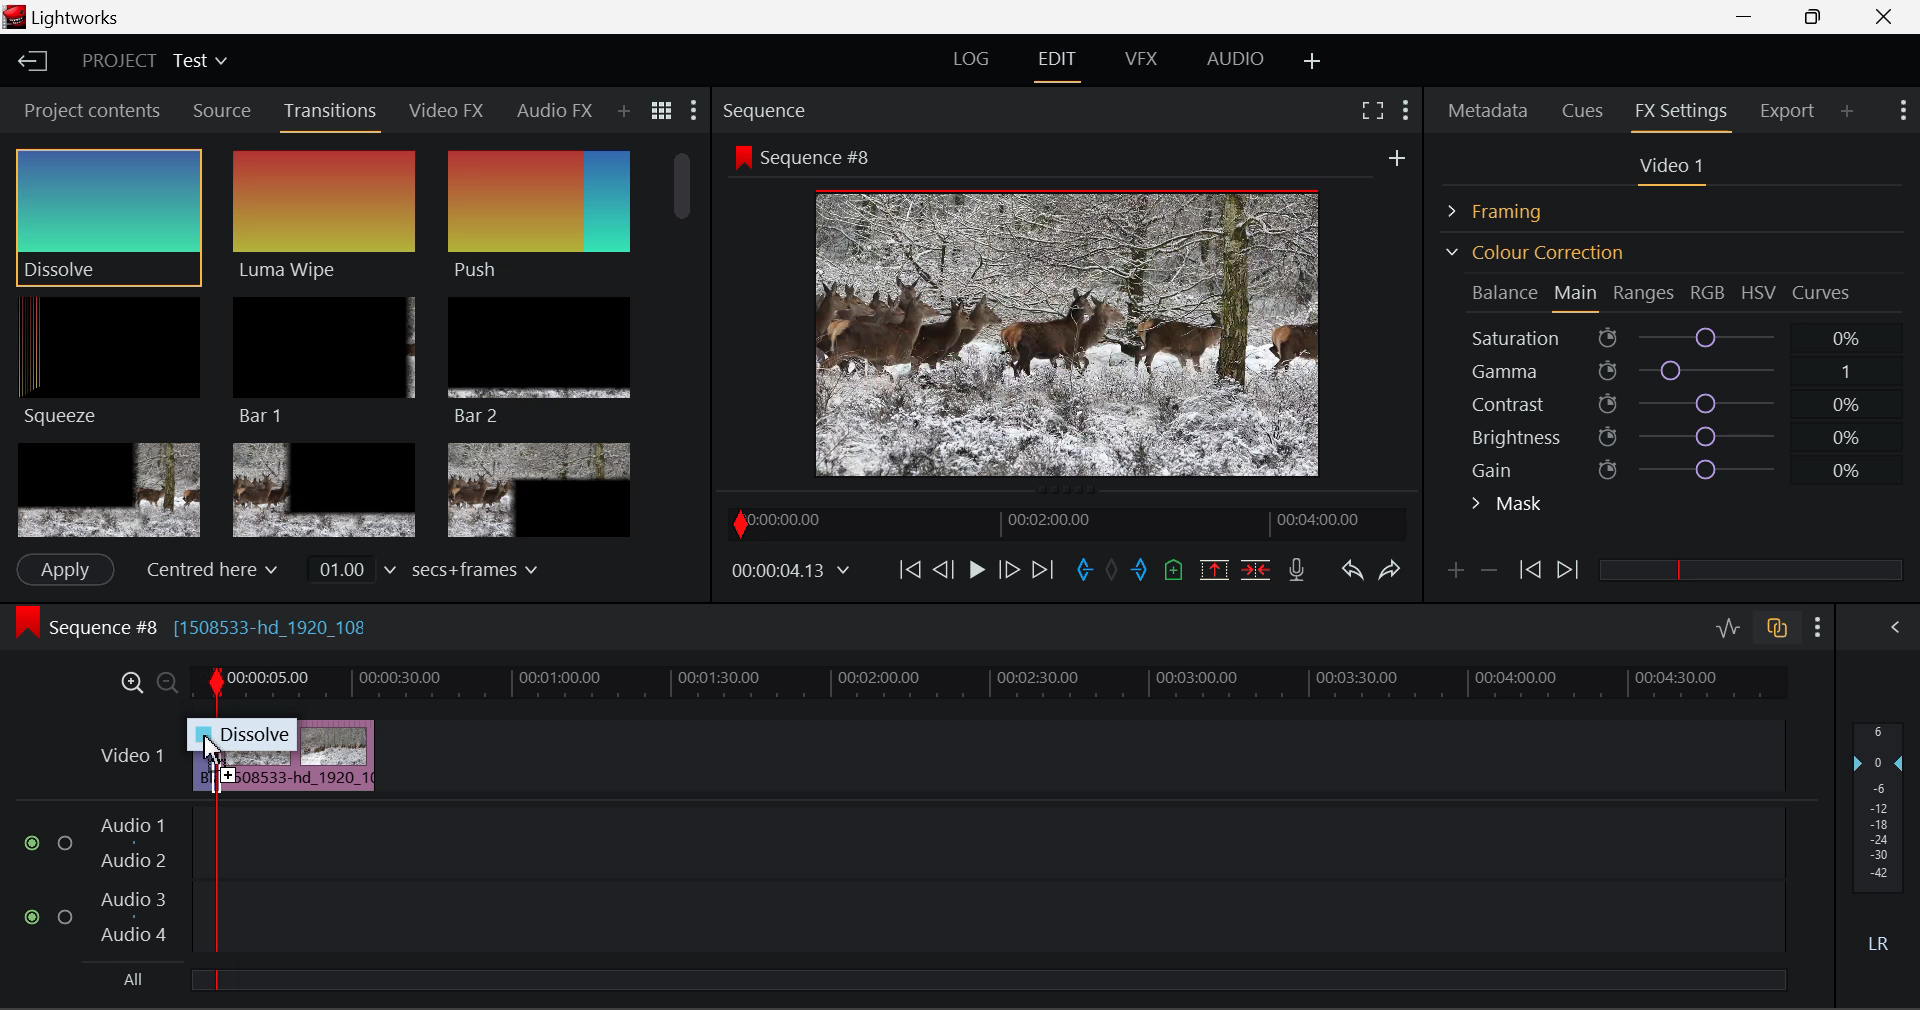 This screenshot has height=1010, width=1920. What do you see at coordinates (91, 115) in the screenshot?
I see `Project contents` at bounding box center [91, 115].